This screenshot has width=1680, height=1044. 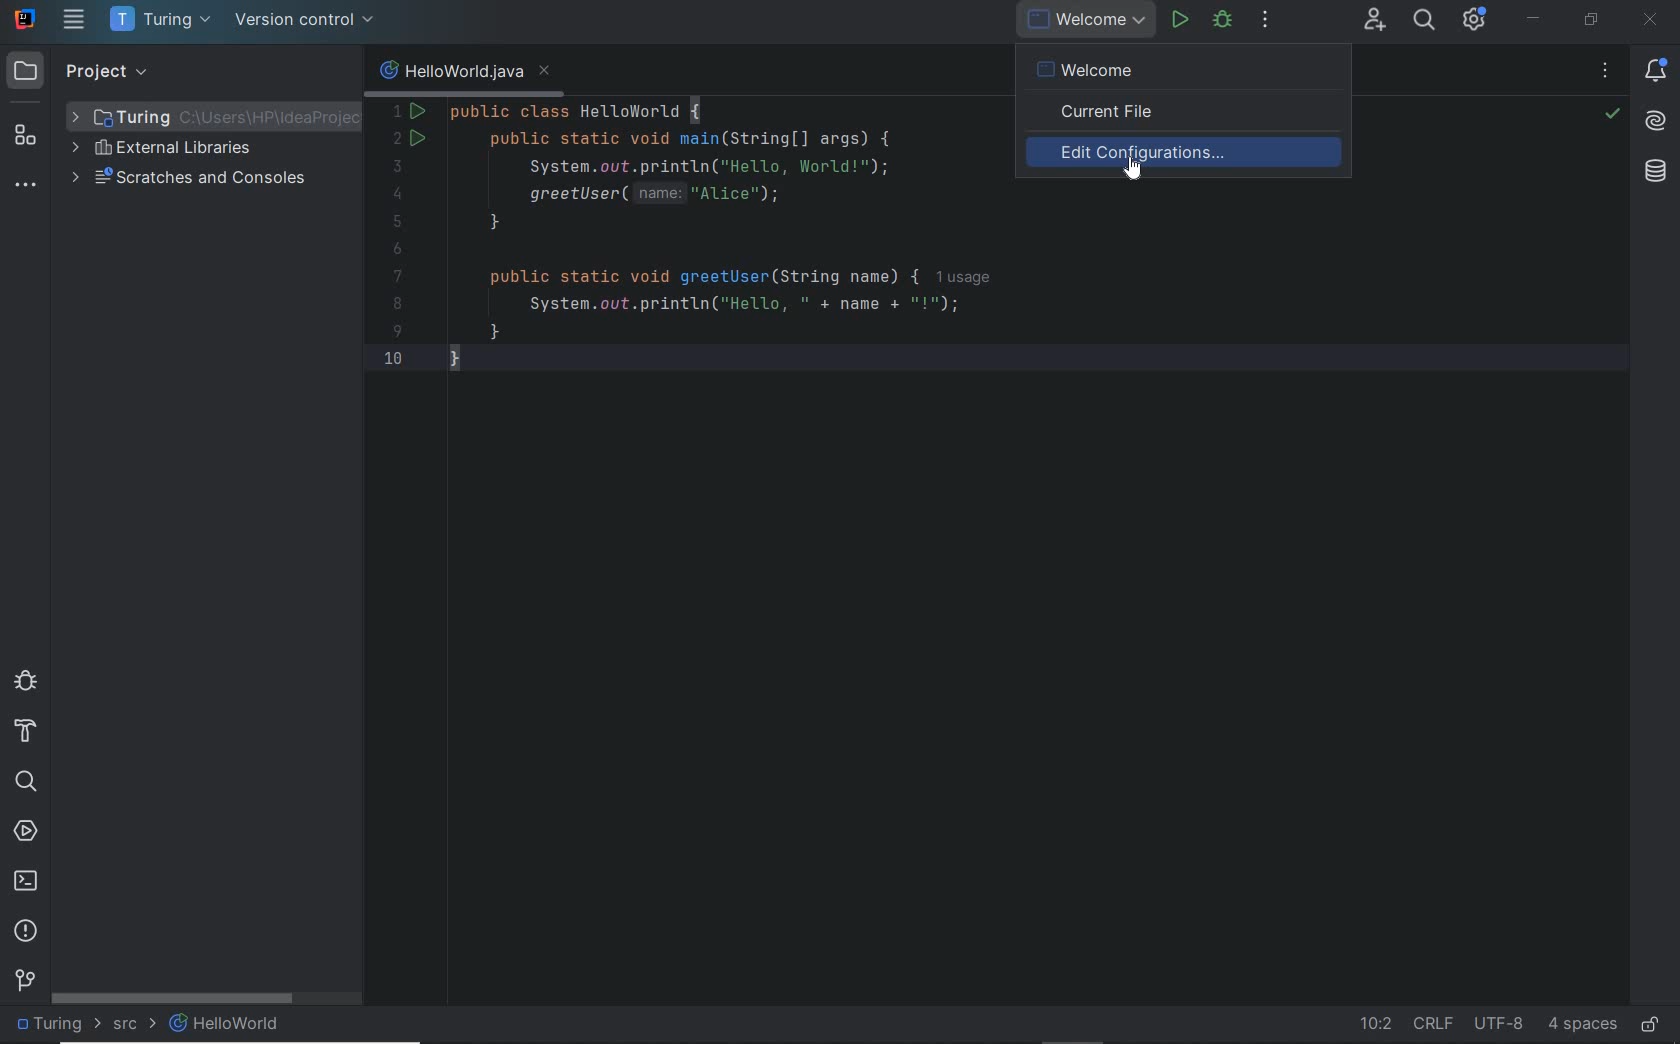 What do you see at coordinates (688, 238) in the screenshot?
I see `codes` at bounding box center [688, 238].